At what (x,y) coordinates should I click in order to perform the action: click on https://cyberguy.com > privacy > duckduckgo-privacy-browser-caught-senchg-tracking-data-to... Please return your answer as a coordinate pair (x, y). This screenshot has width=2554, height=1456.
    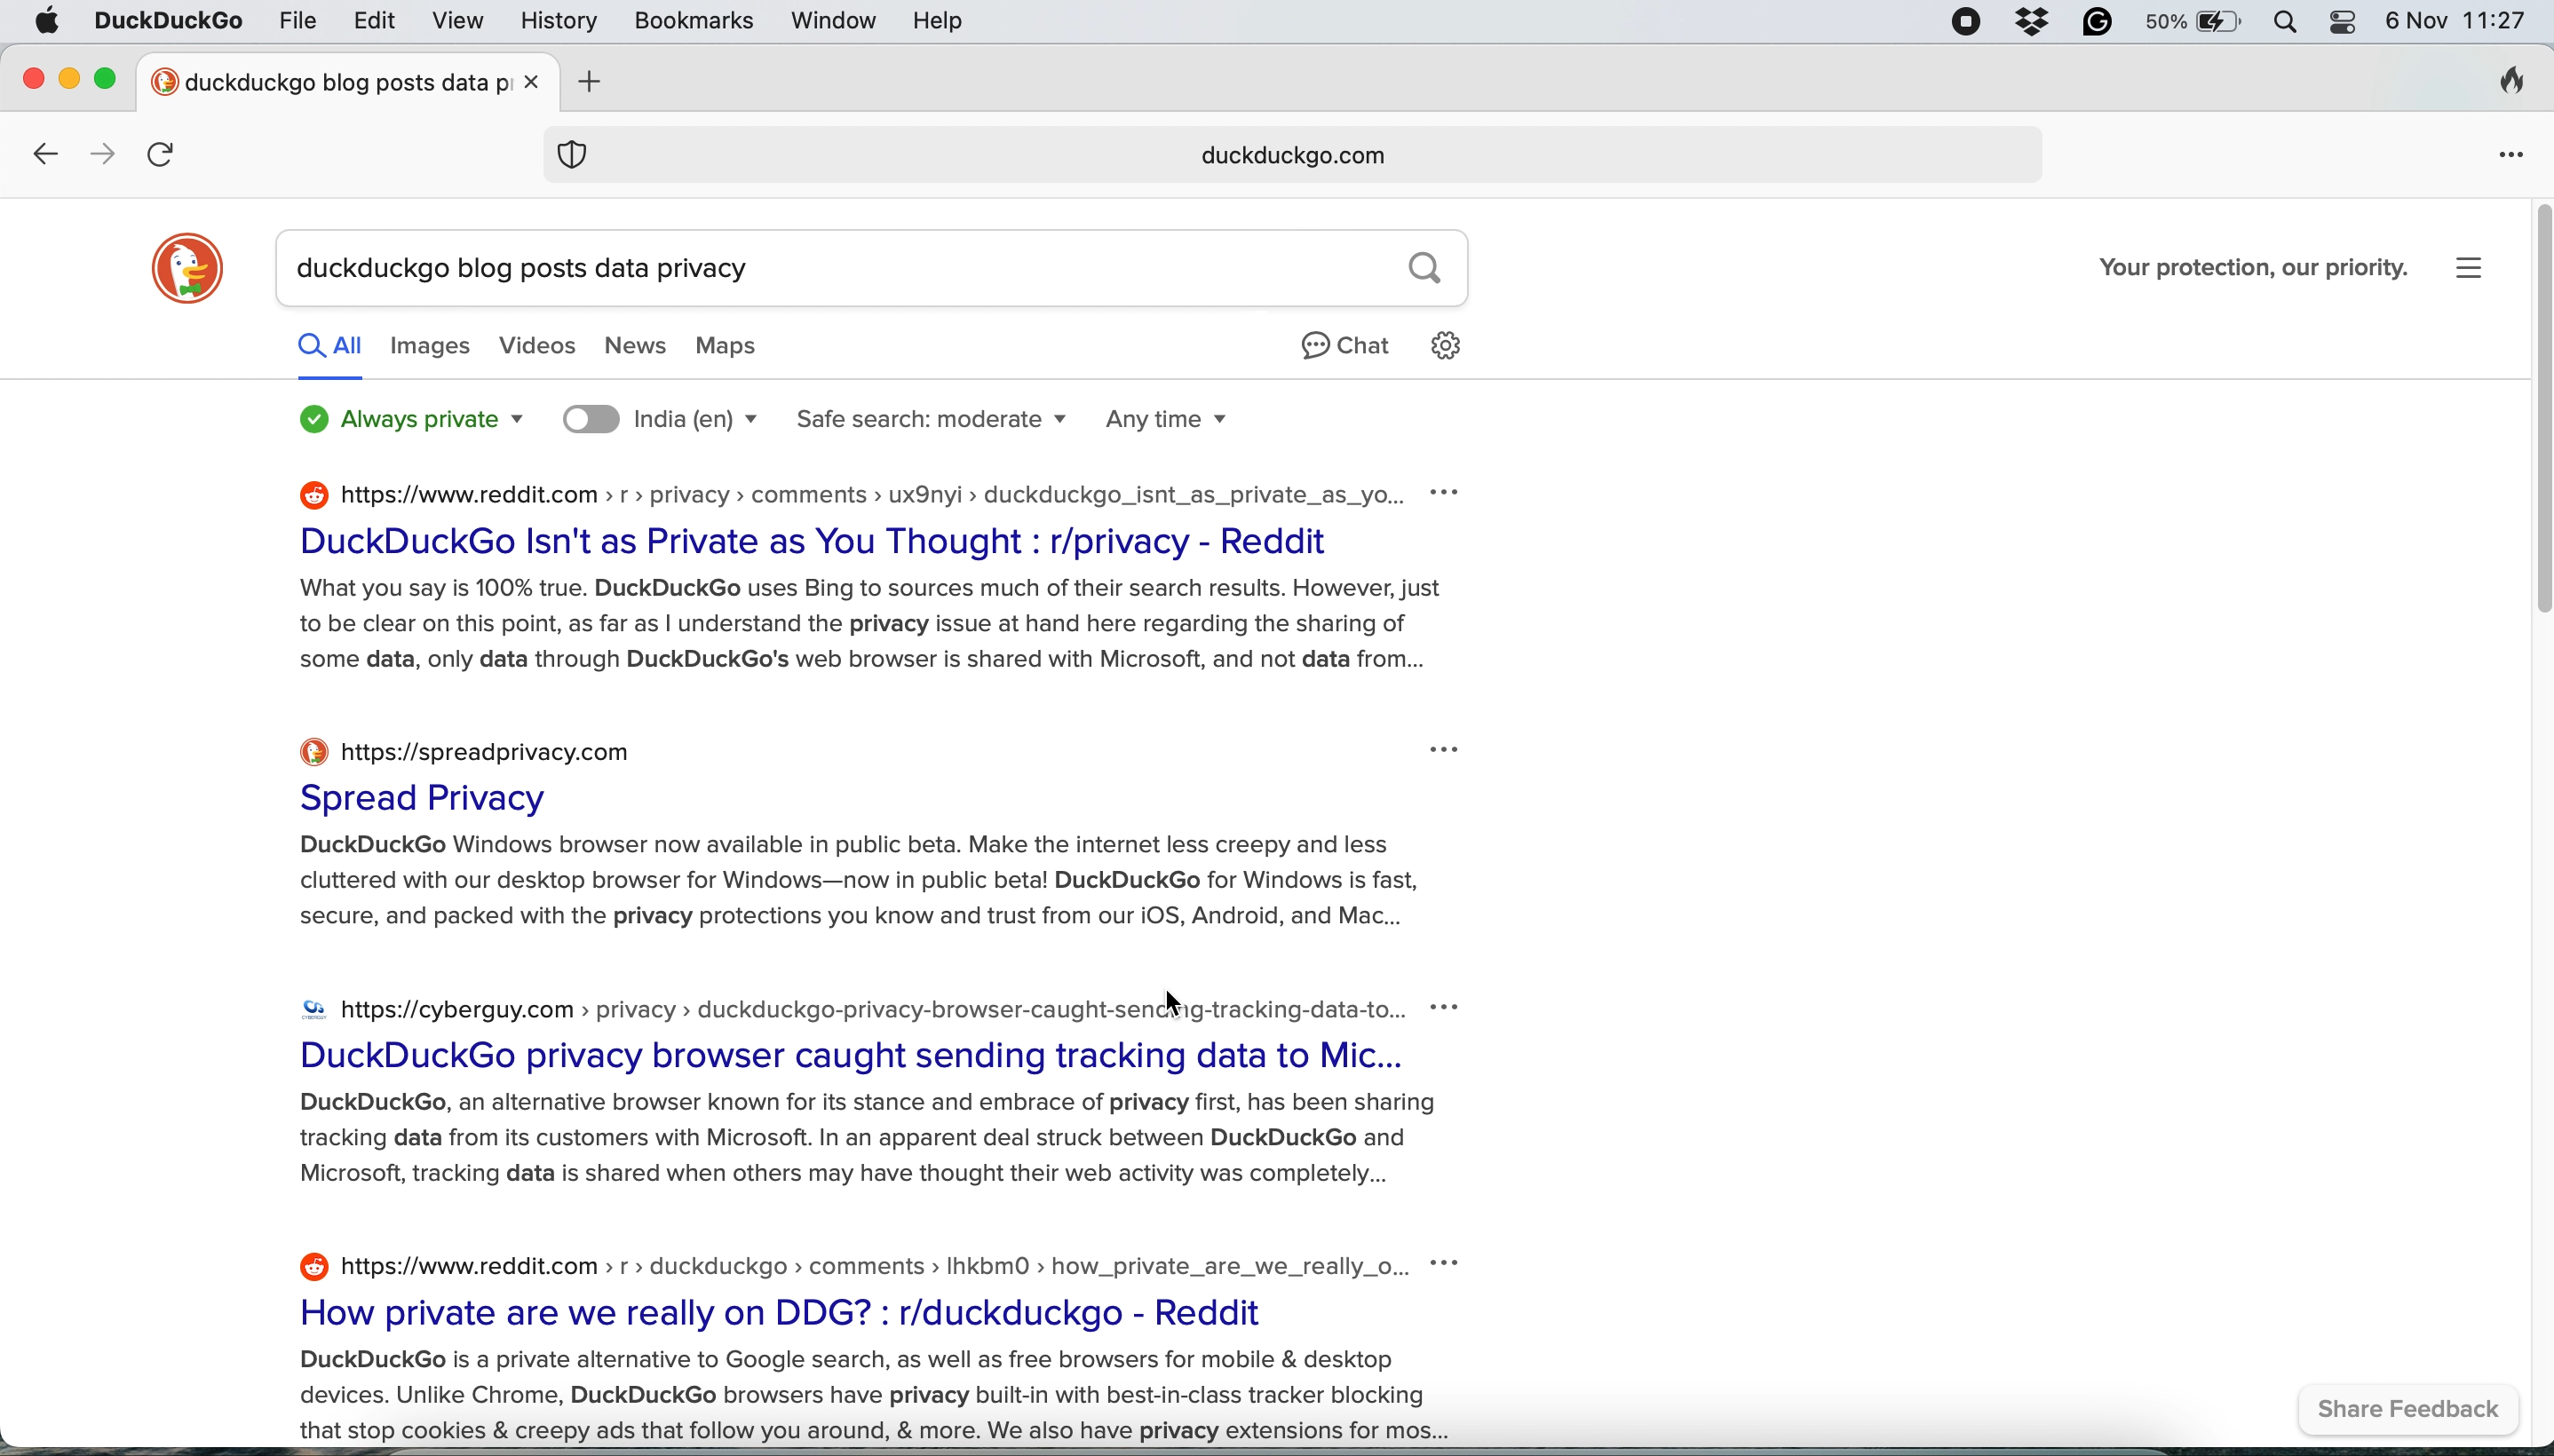
    Looking at the image, I should click on (840, 1003).